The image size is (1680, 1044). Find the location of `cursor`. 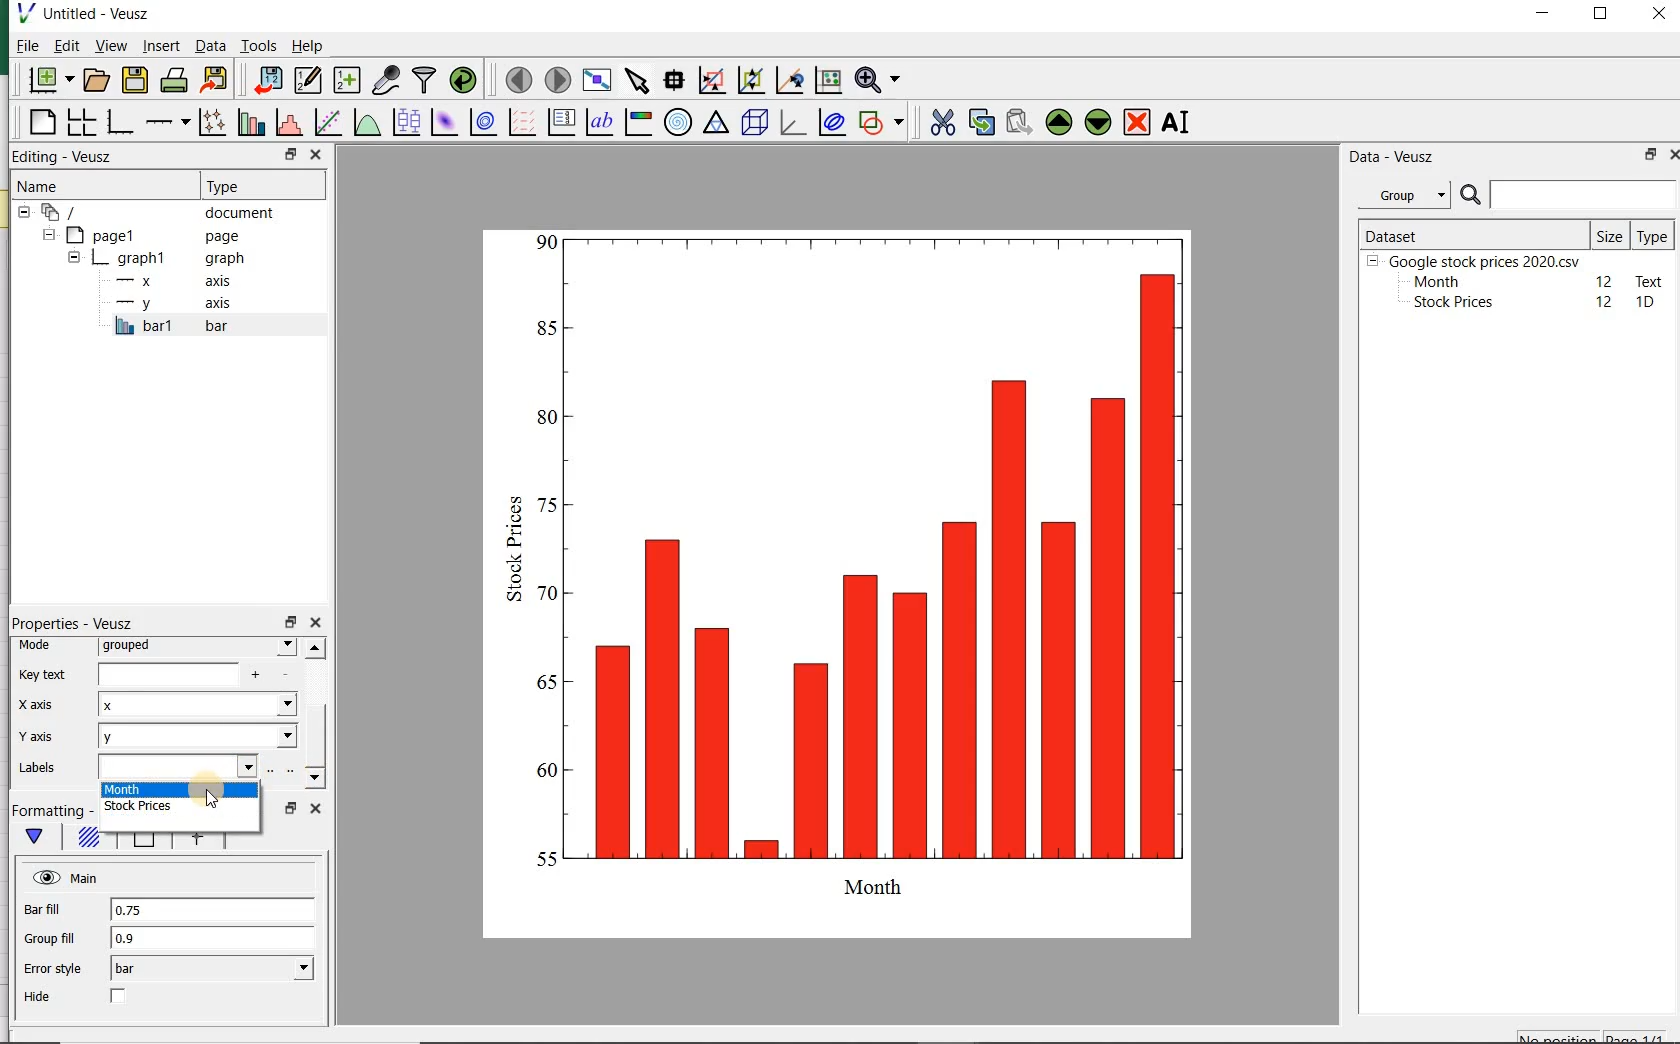

cursor is located at coordinates (207, 801).